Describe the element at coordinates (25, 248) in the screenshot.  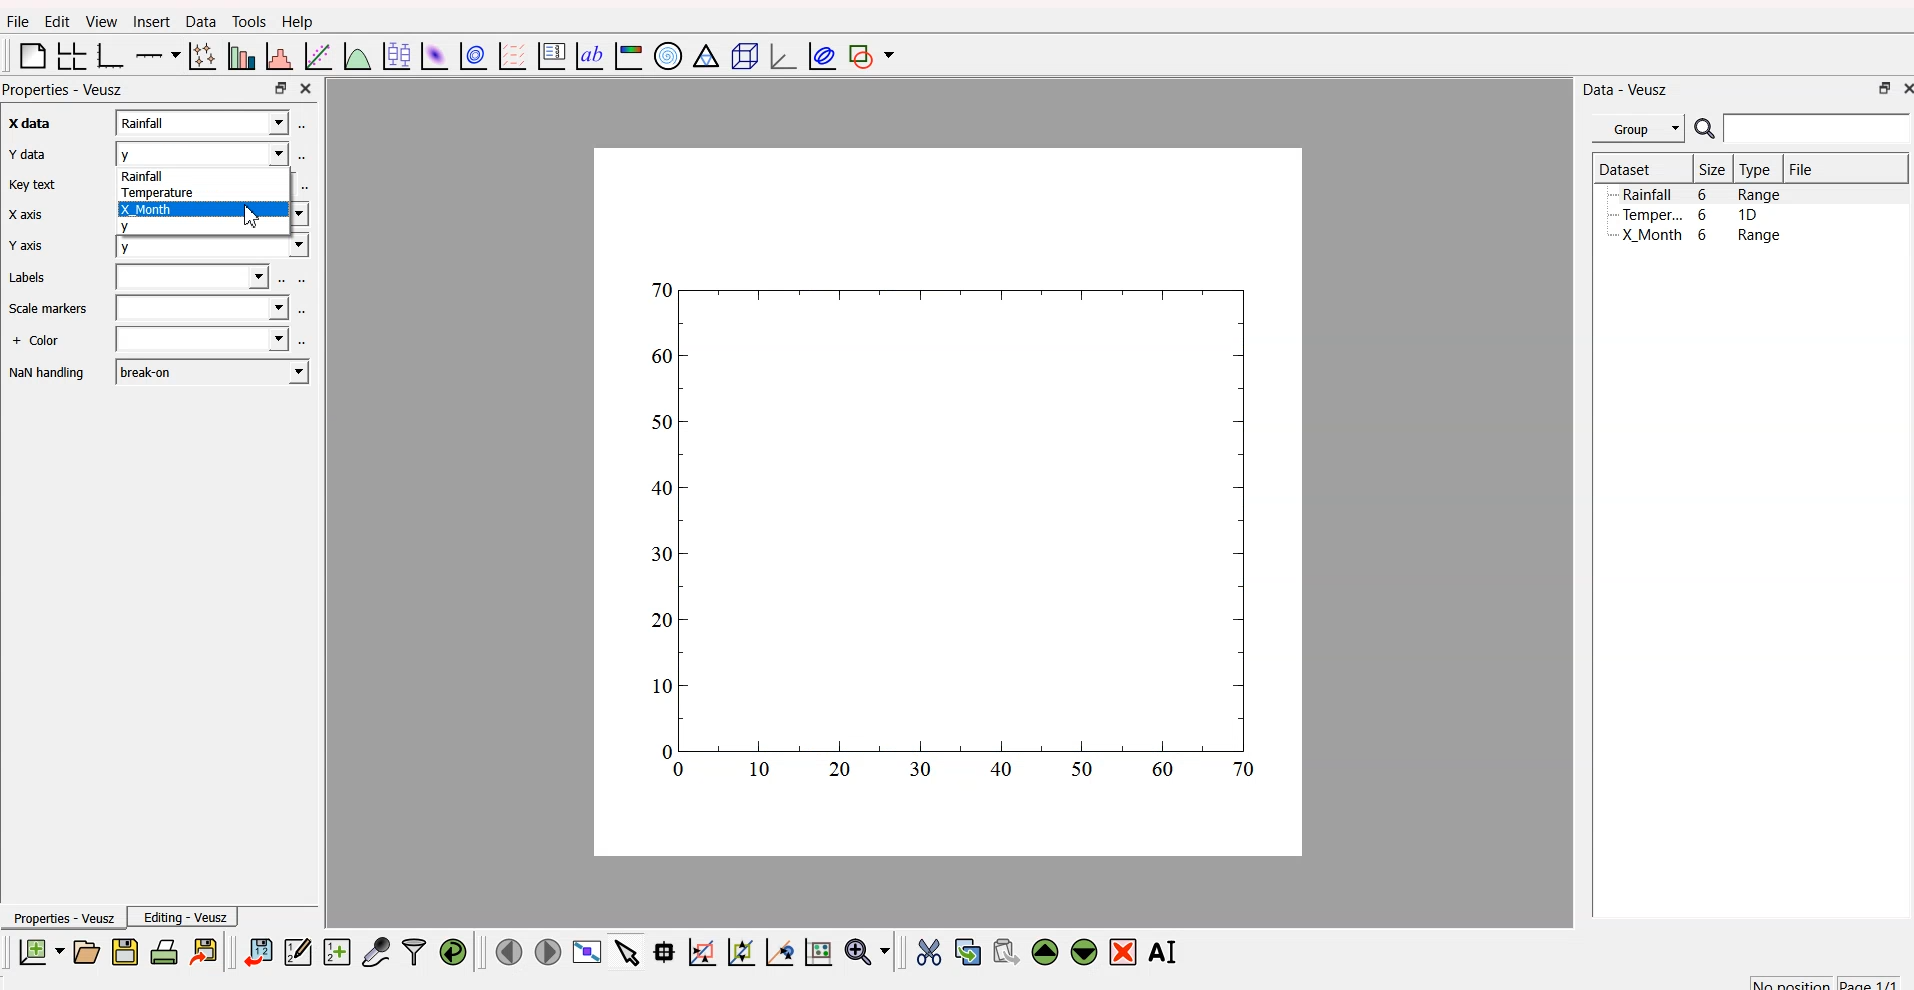
I see `Y axis` at that location.